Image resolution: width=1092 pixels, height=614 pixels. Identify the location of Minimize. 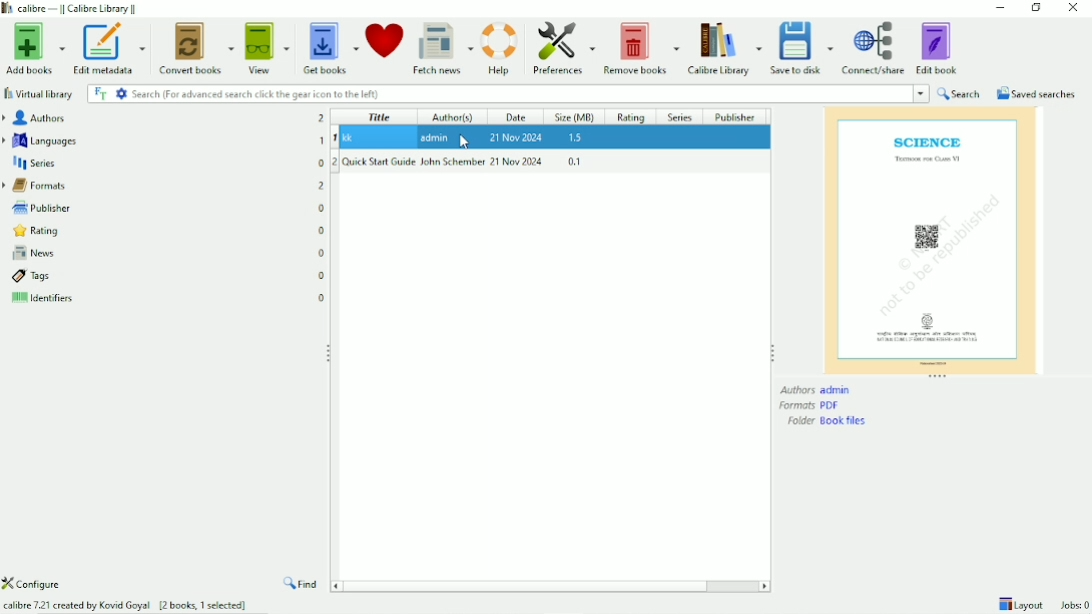
(1001, 7).